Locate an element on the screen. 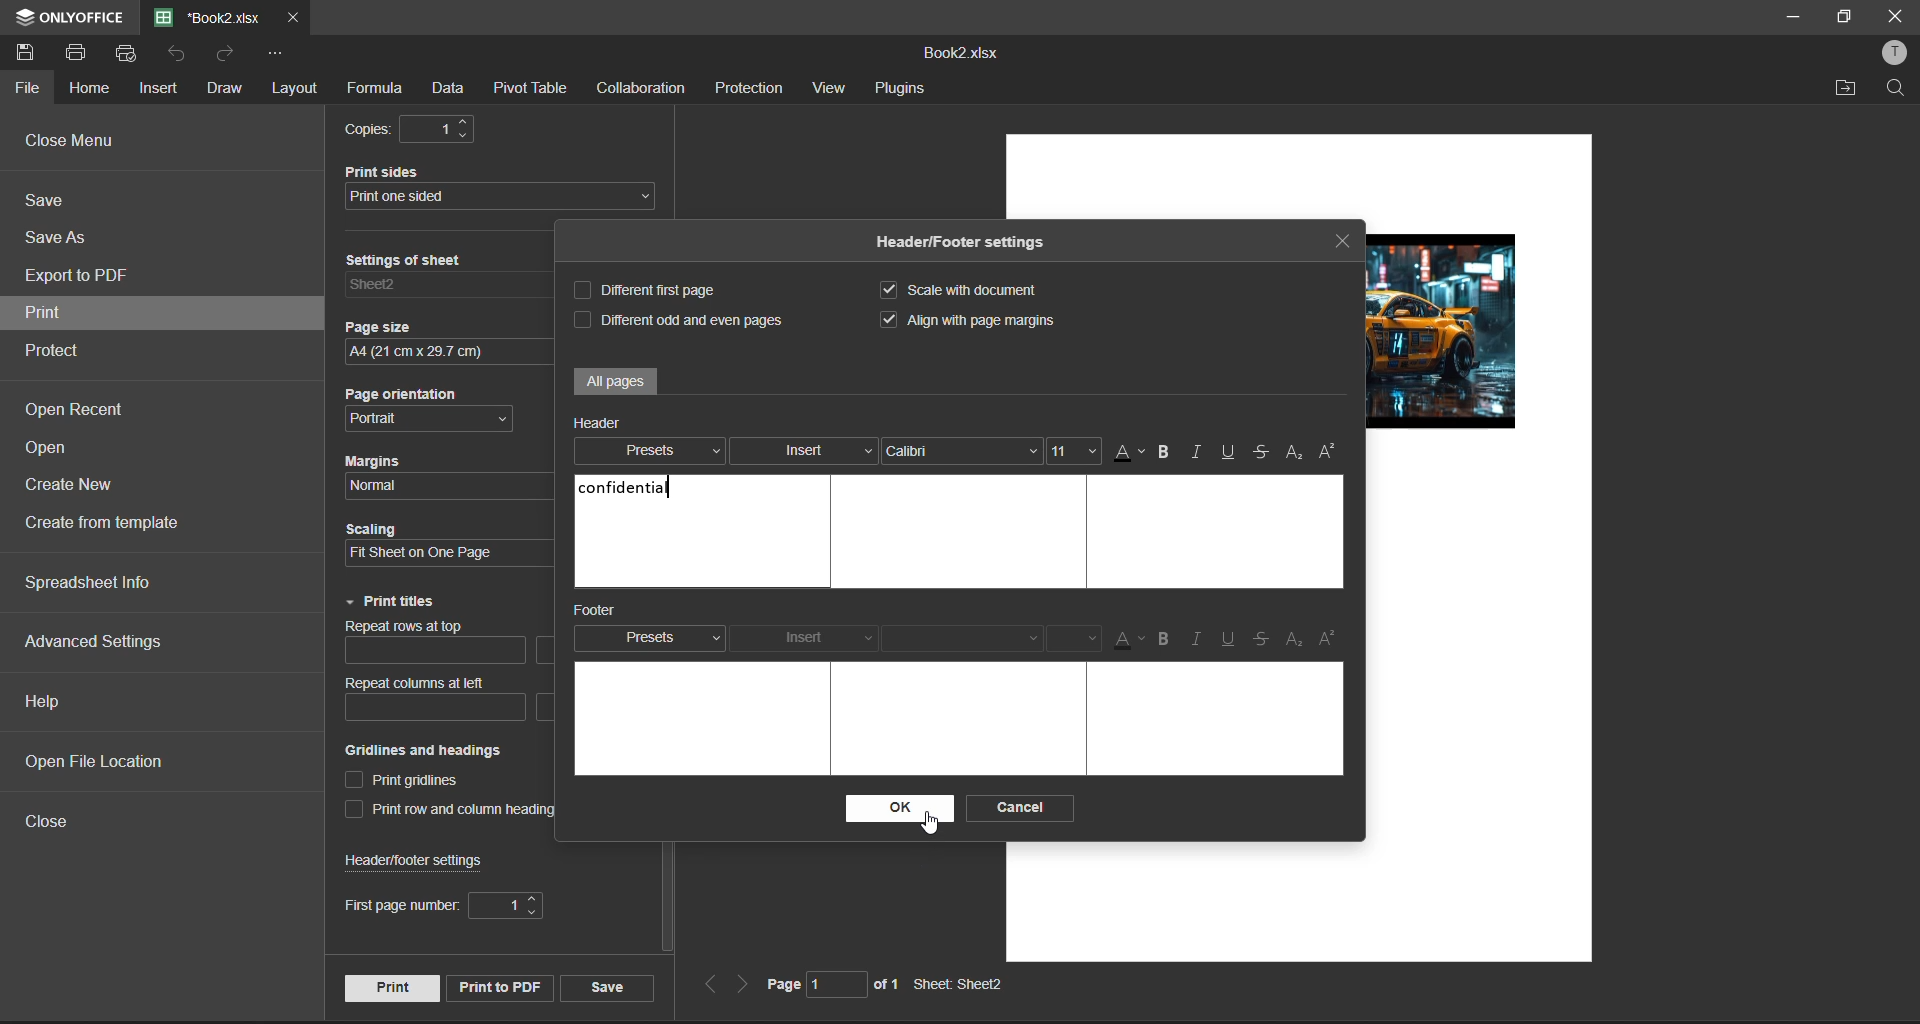  file is located at coordinates (26, 88).